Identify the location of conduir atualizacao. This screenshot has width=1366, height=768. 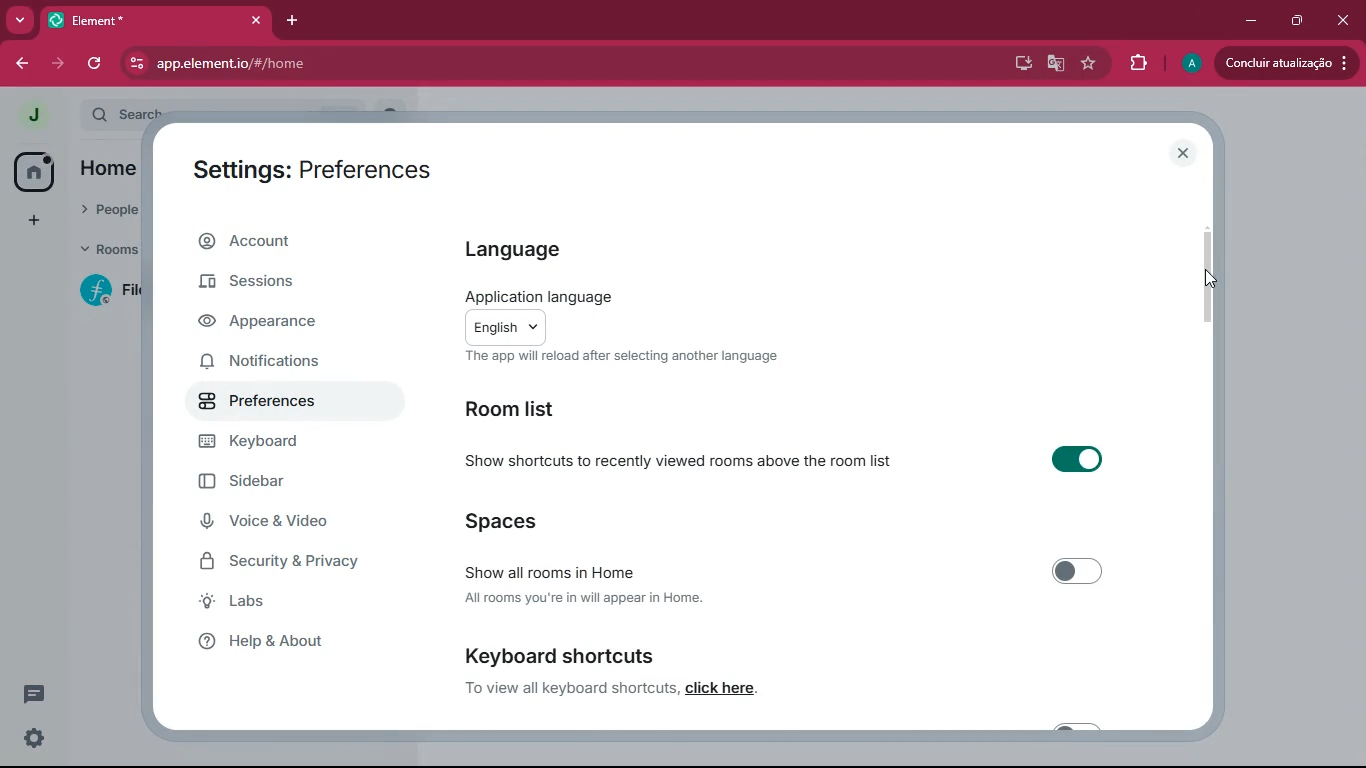
(1287, 63).